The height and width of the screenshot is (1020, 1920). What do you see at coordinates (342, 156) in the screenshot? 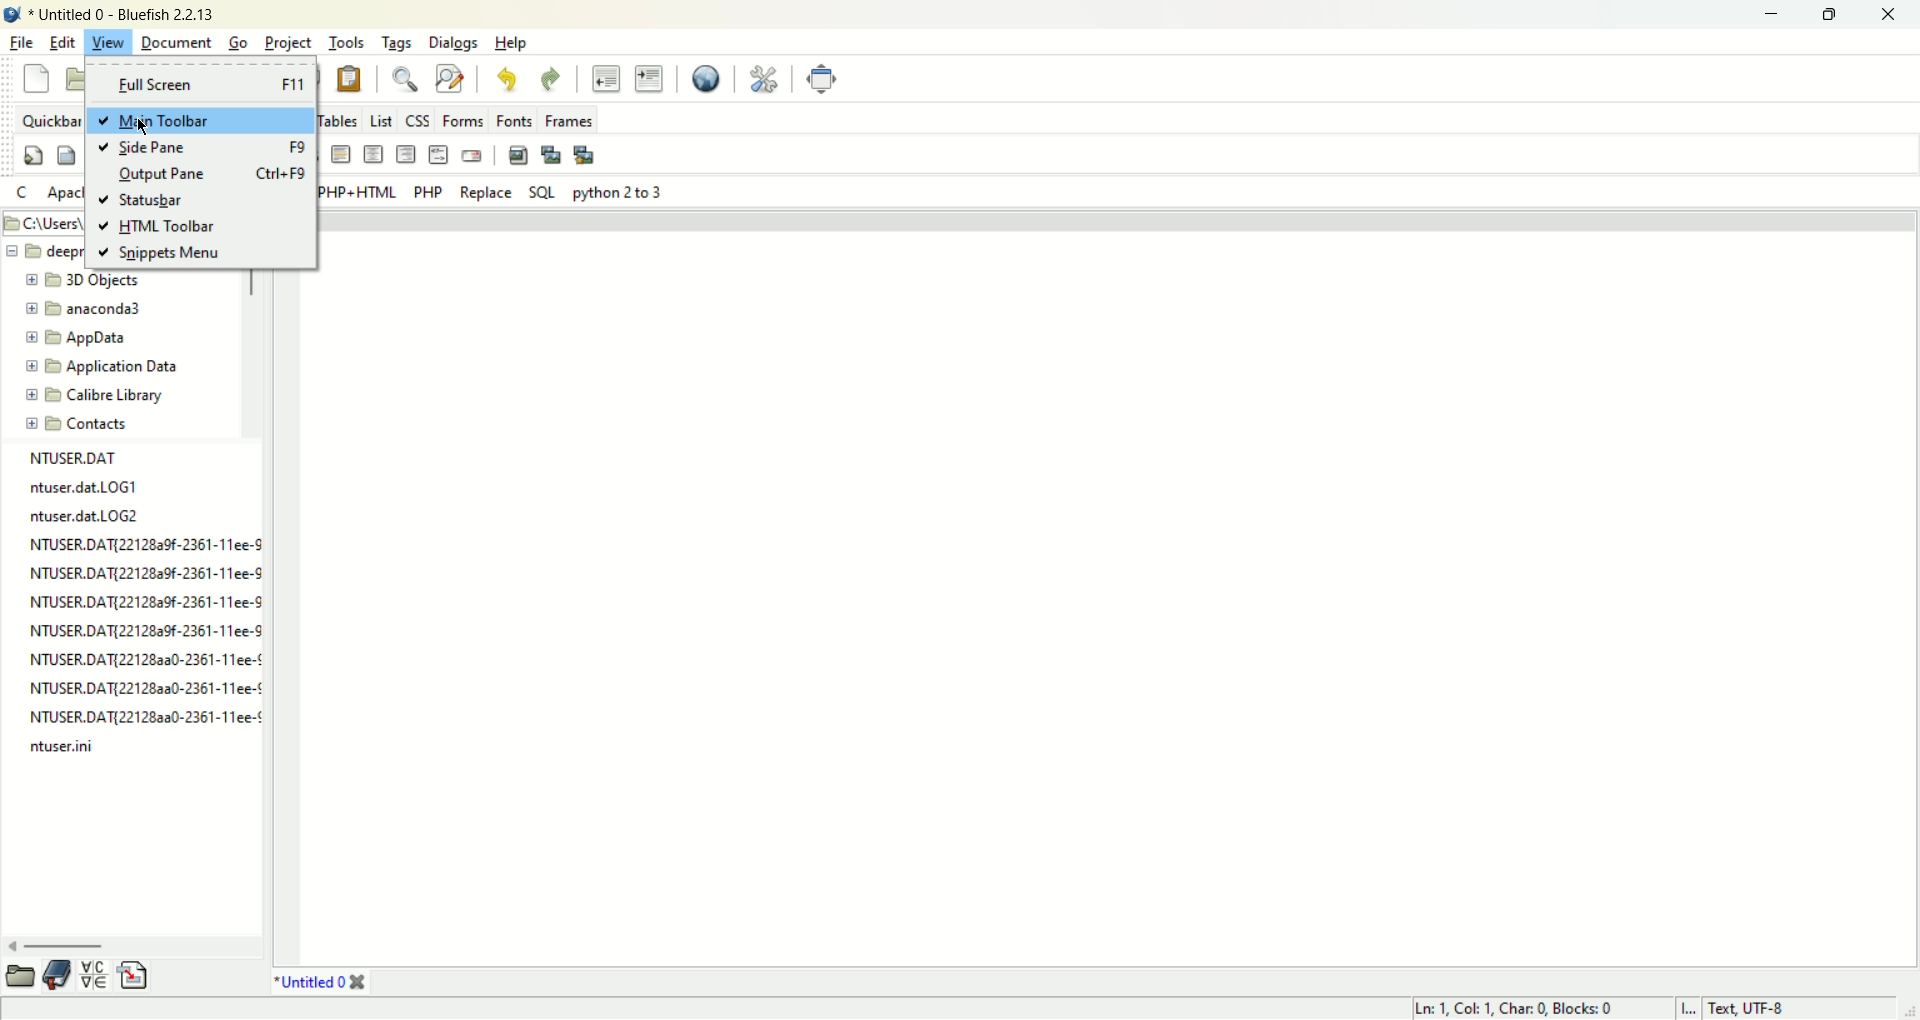
I see `horizontal rule` at bounding box center [342, 156].